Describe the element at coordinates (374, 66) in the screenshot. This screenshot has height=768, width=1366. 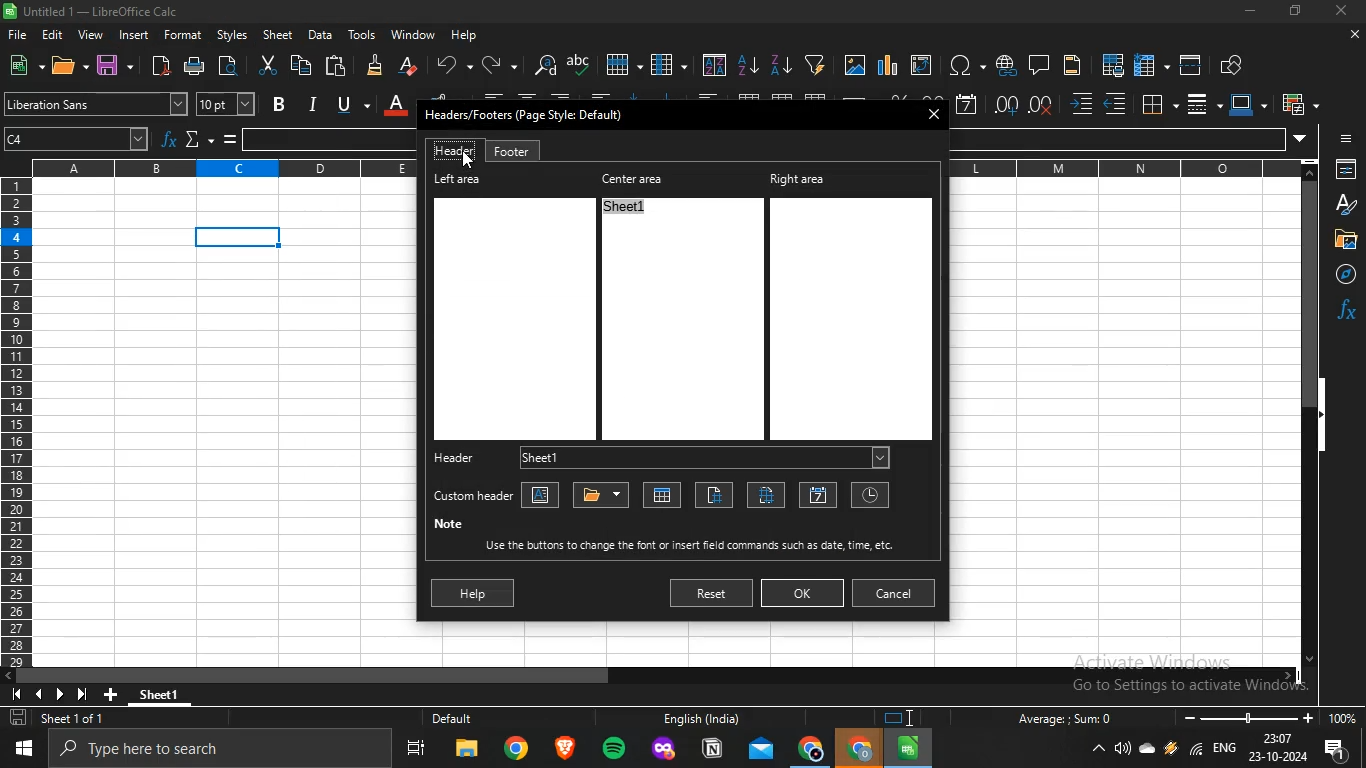
I see `clone formatting` at that location.